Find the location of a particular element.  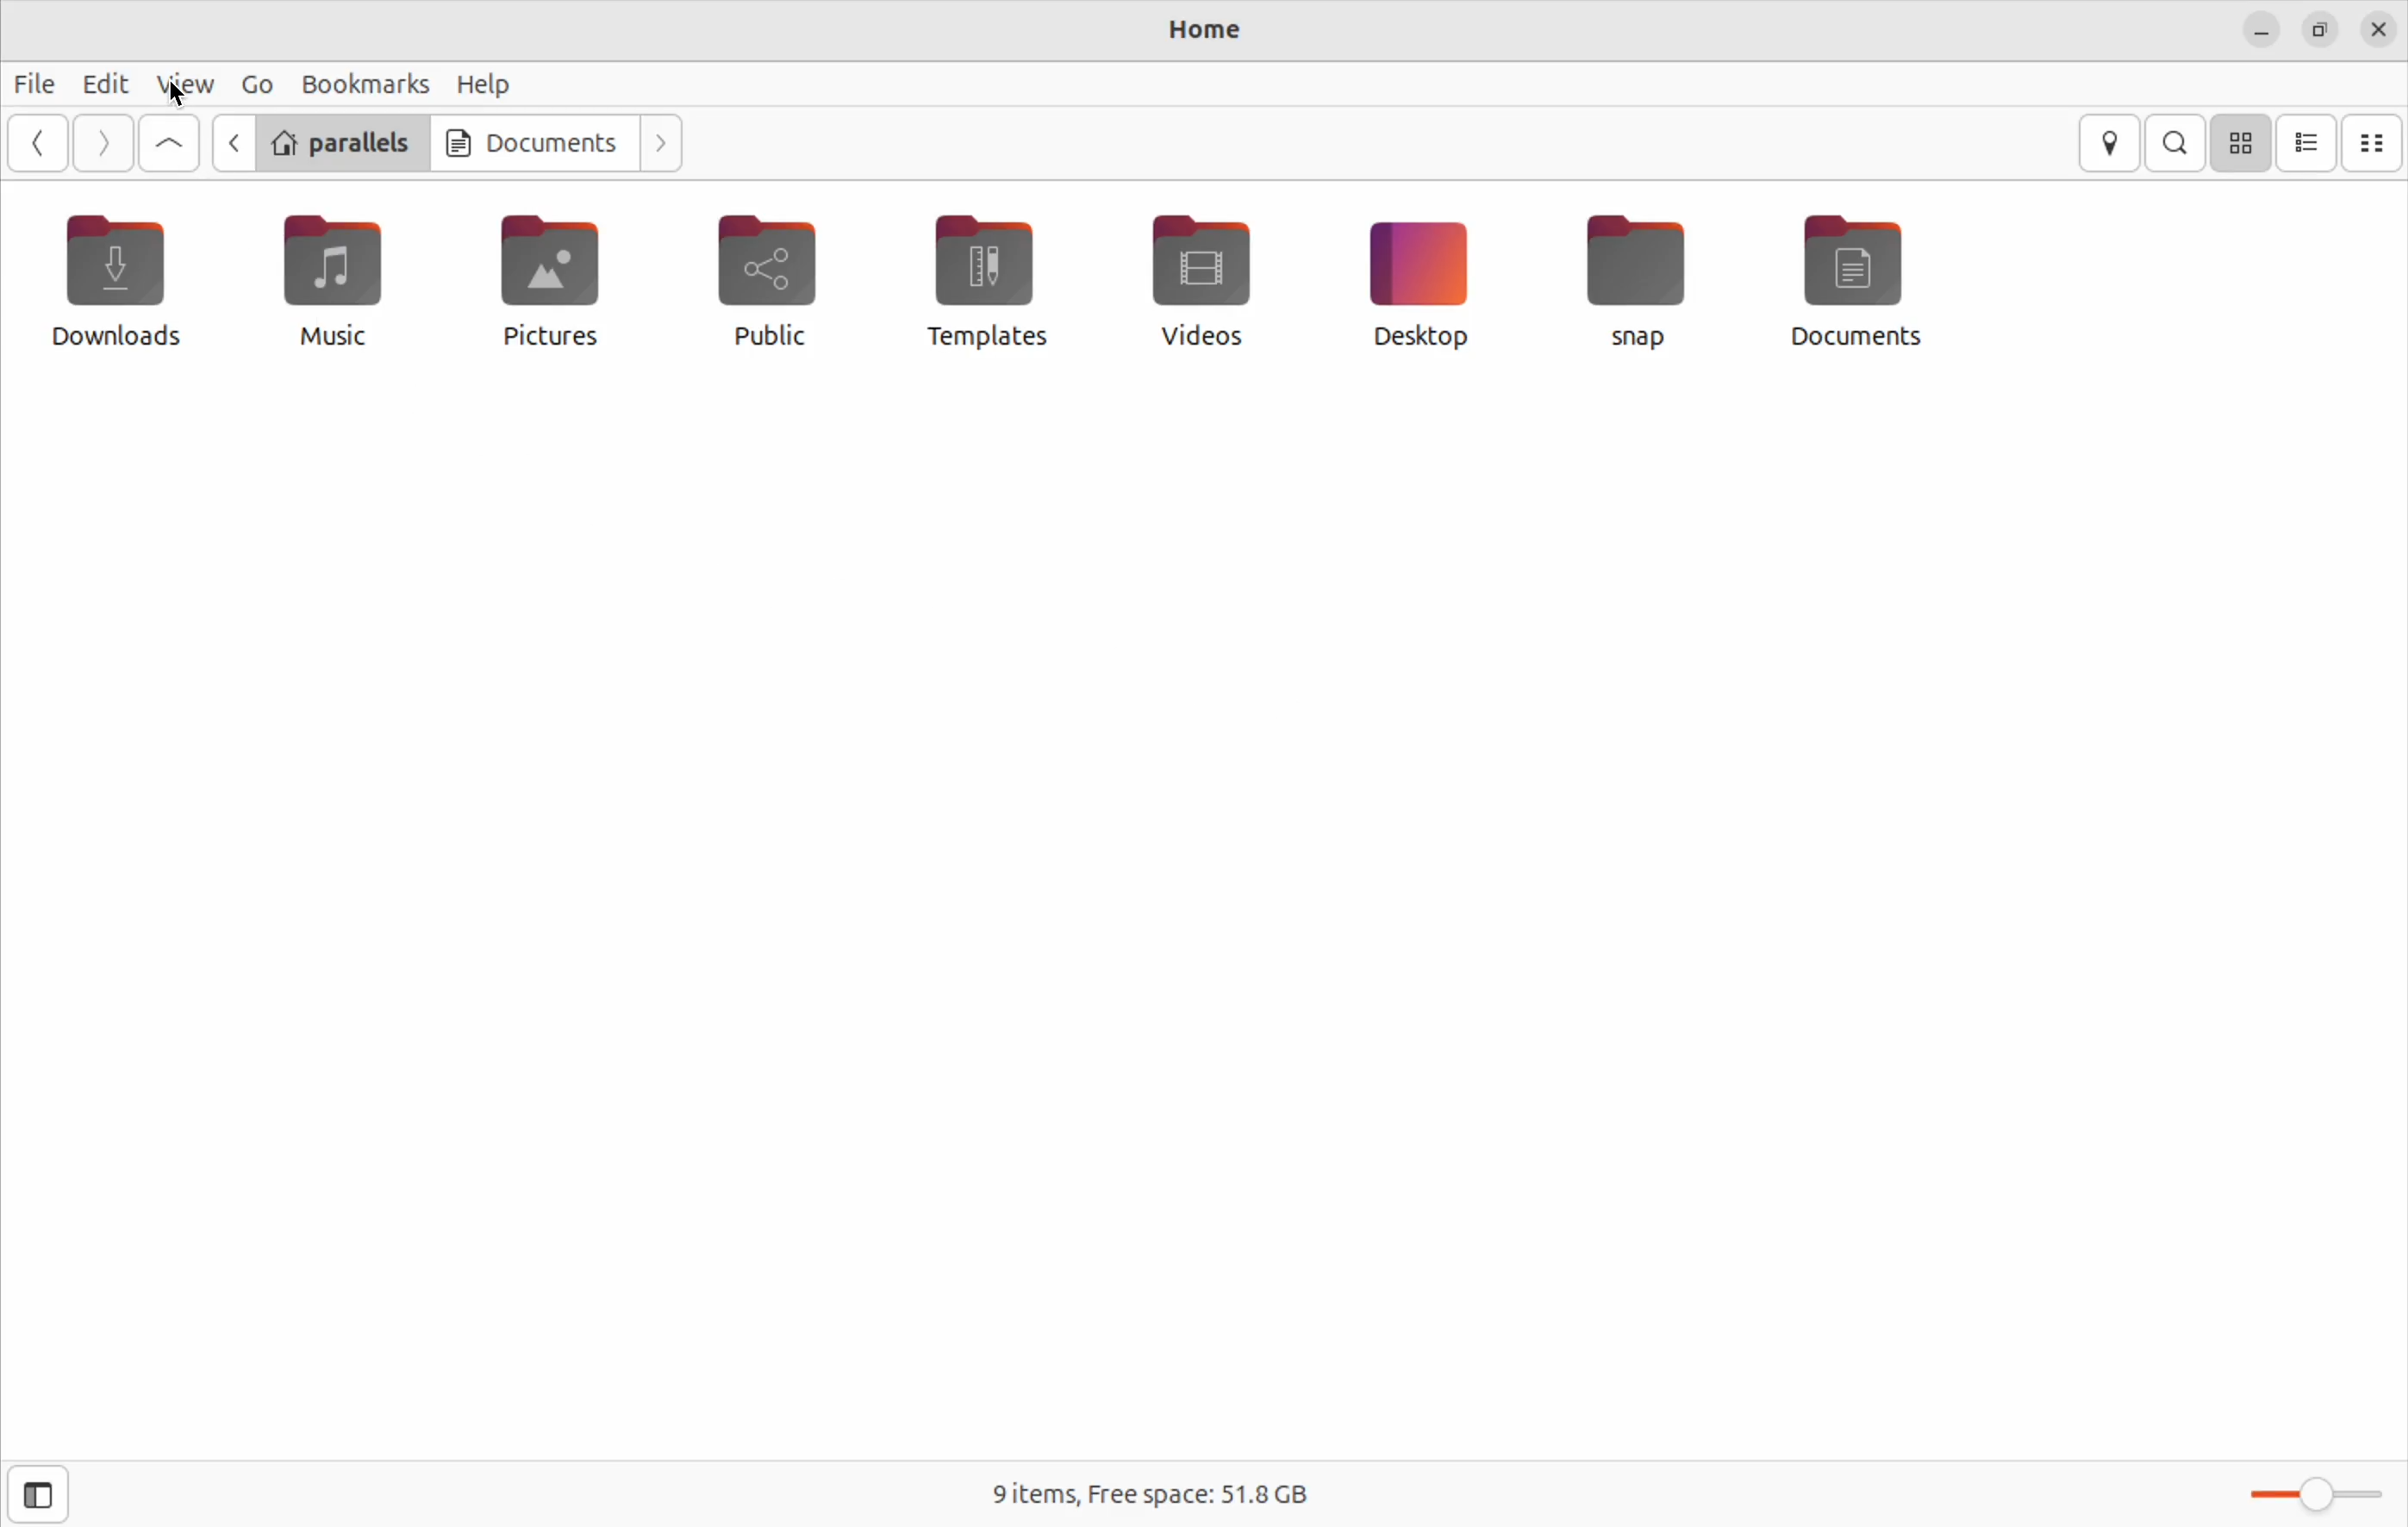

Downloads is located at coordinates (122, 284).